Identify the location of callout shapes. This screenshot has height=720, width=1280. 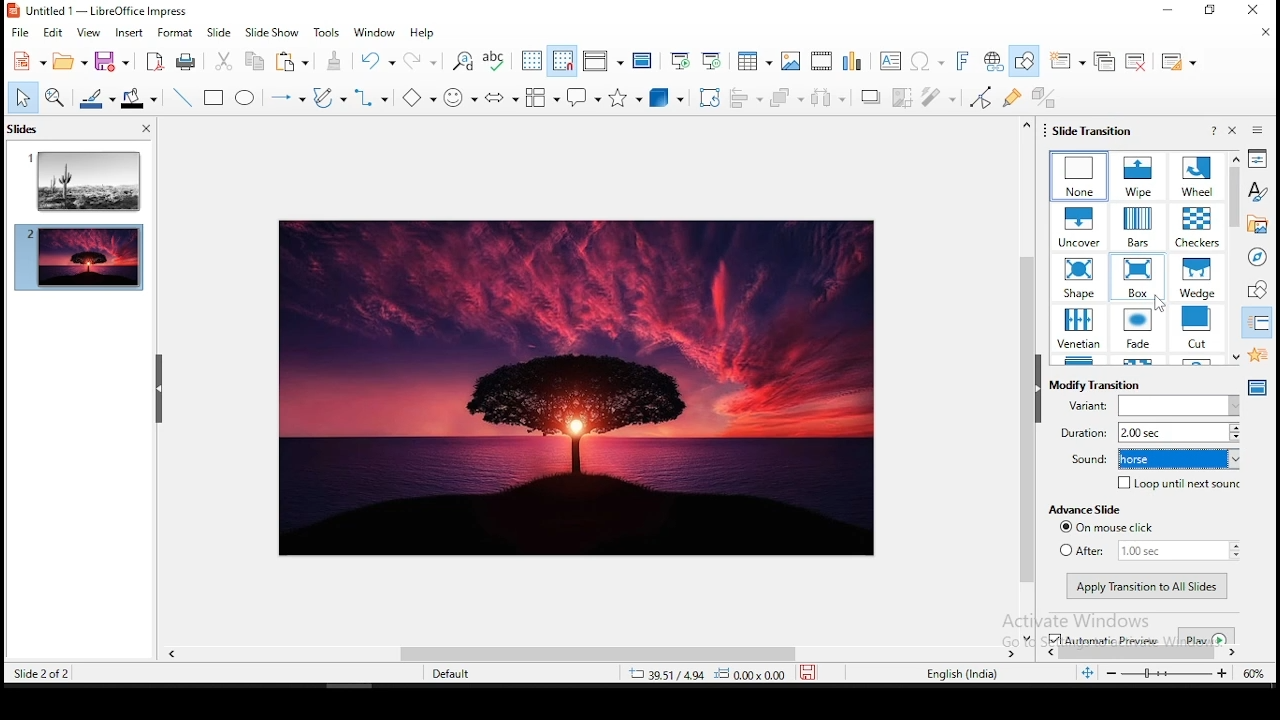
(539, 97).